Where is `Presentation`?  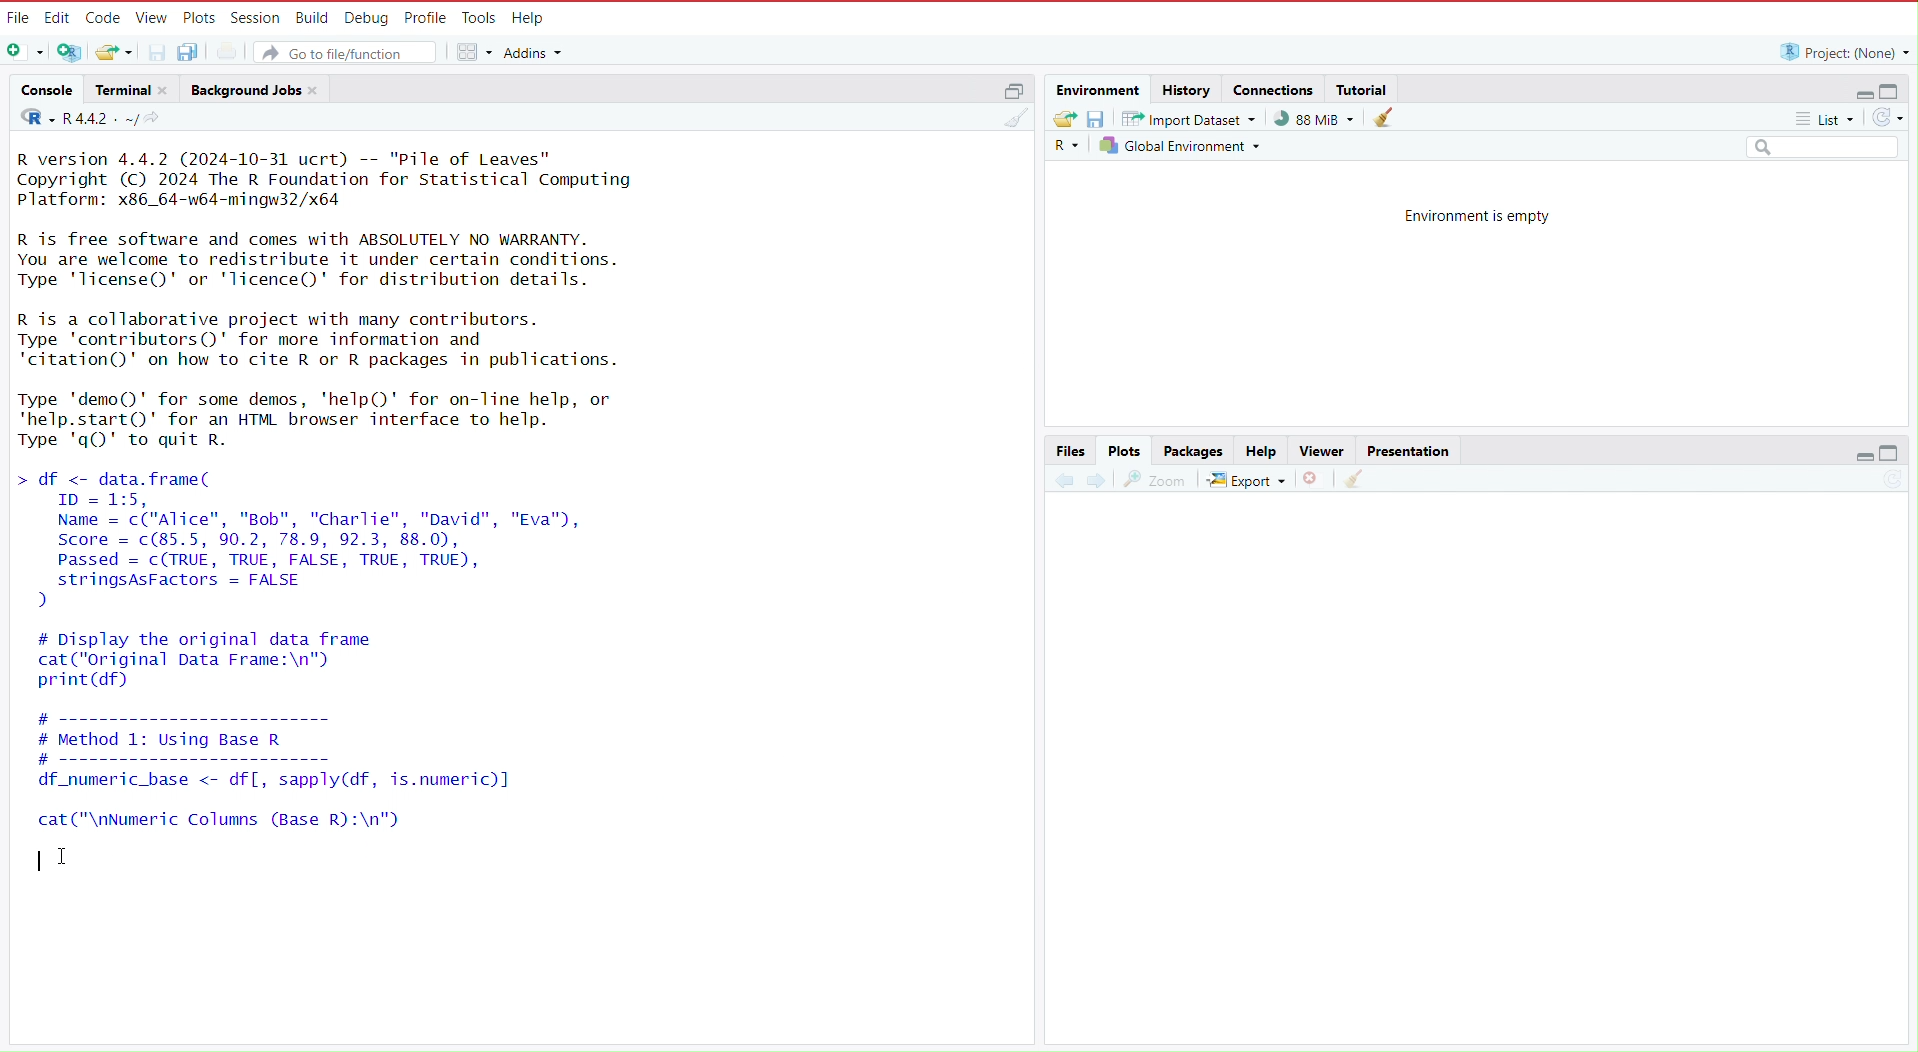 Presentation is located at coordinates (1408, 447).